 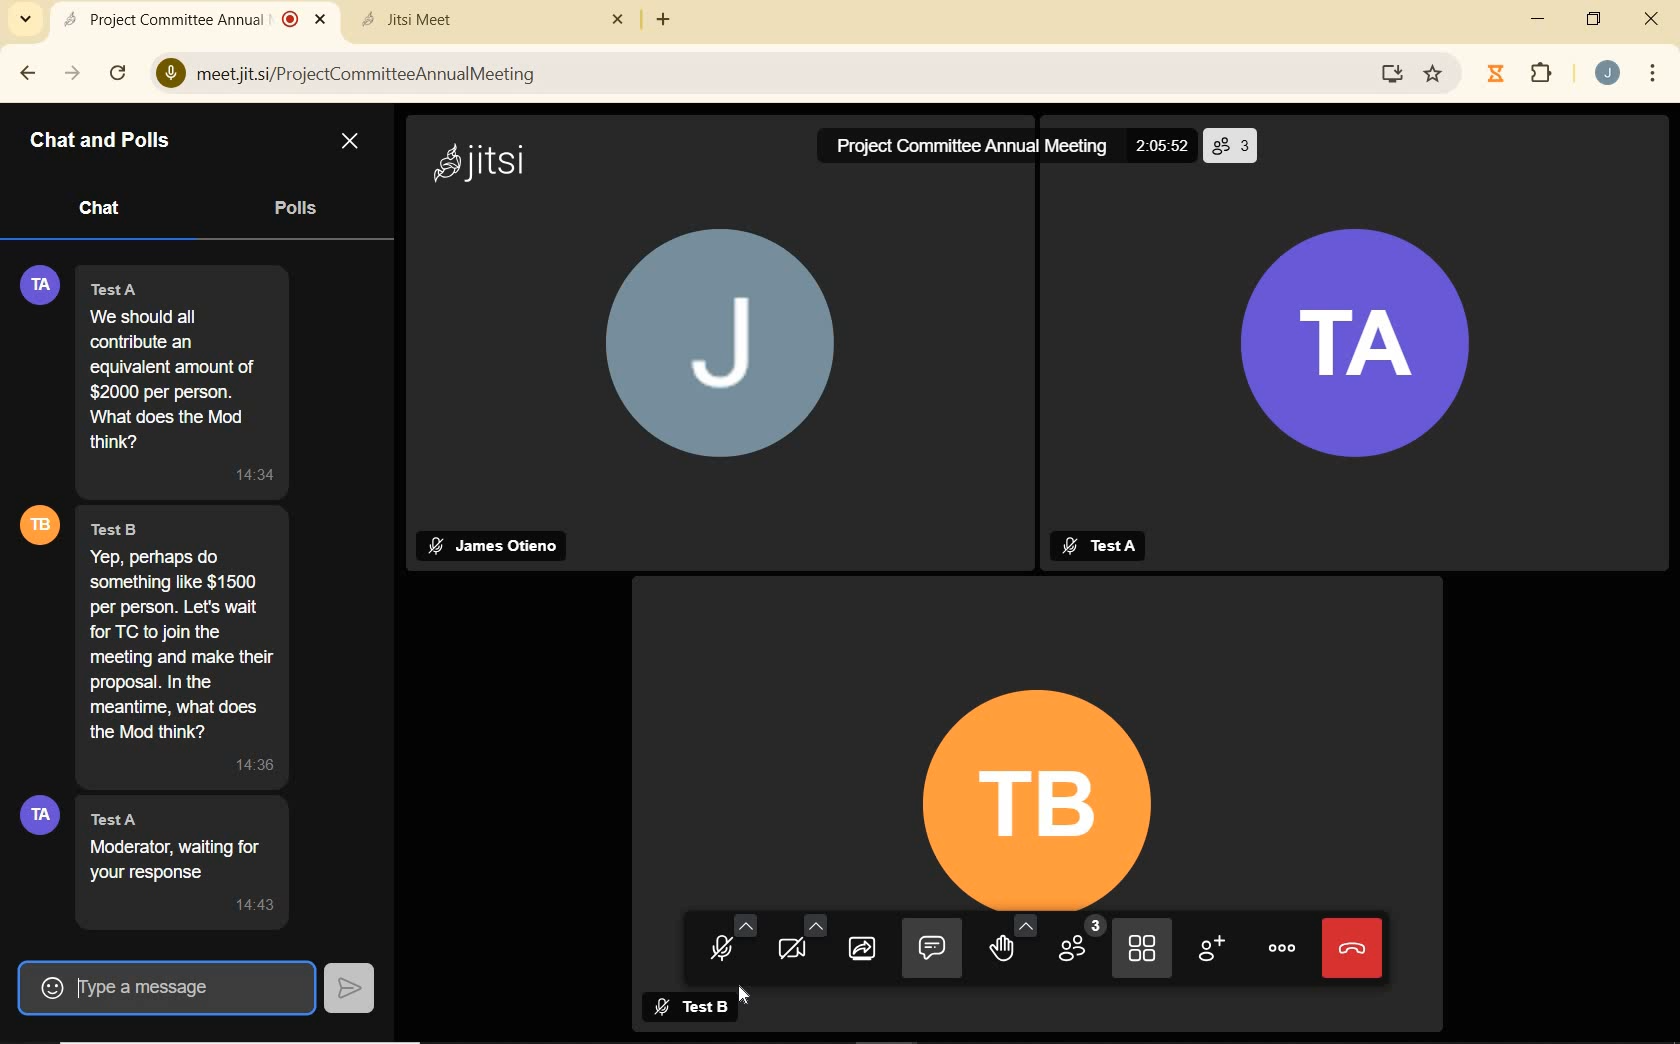 I want to click on back, so click(x=28, y=73).